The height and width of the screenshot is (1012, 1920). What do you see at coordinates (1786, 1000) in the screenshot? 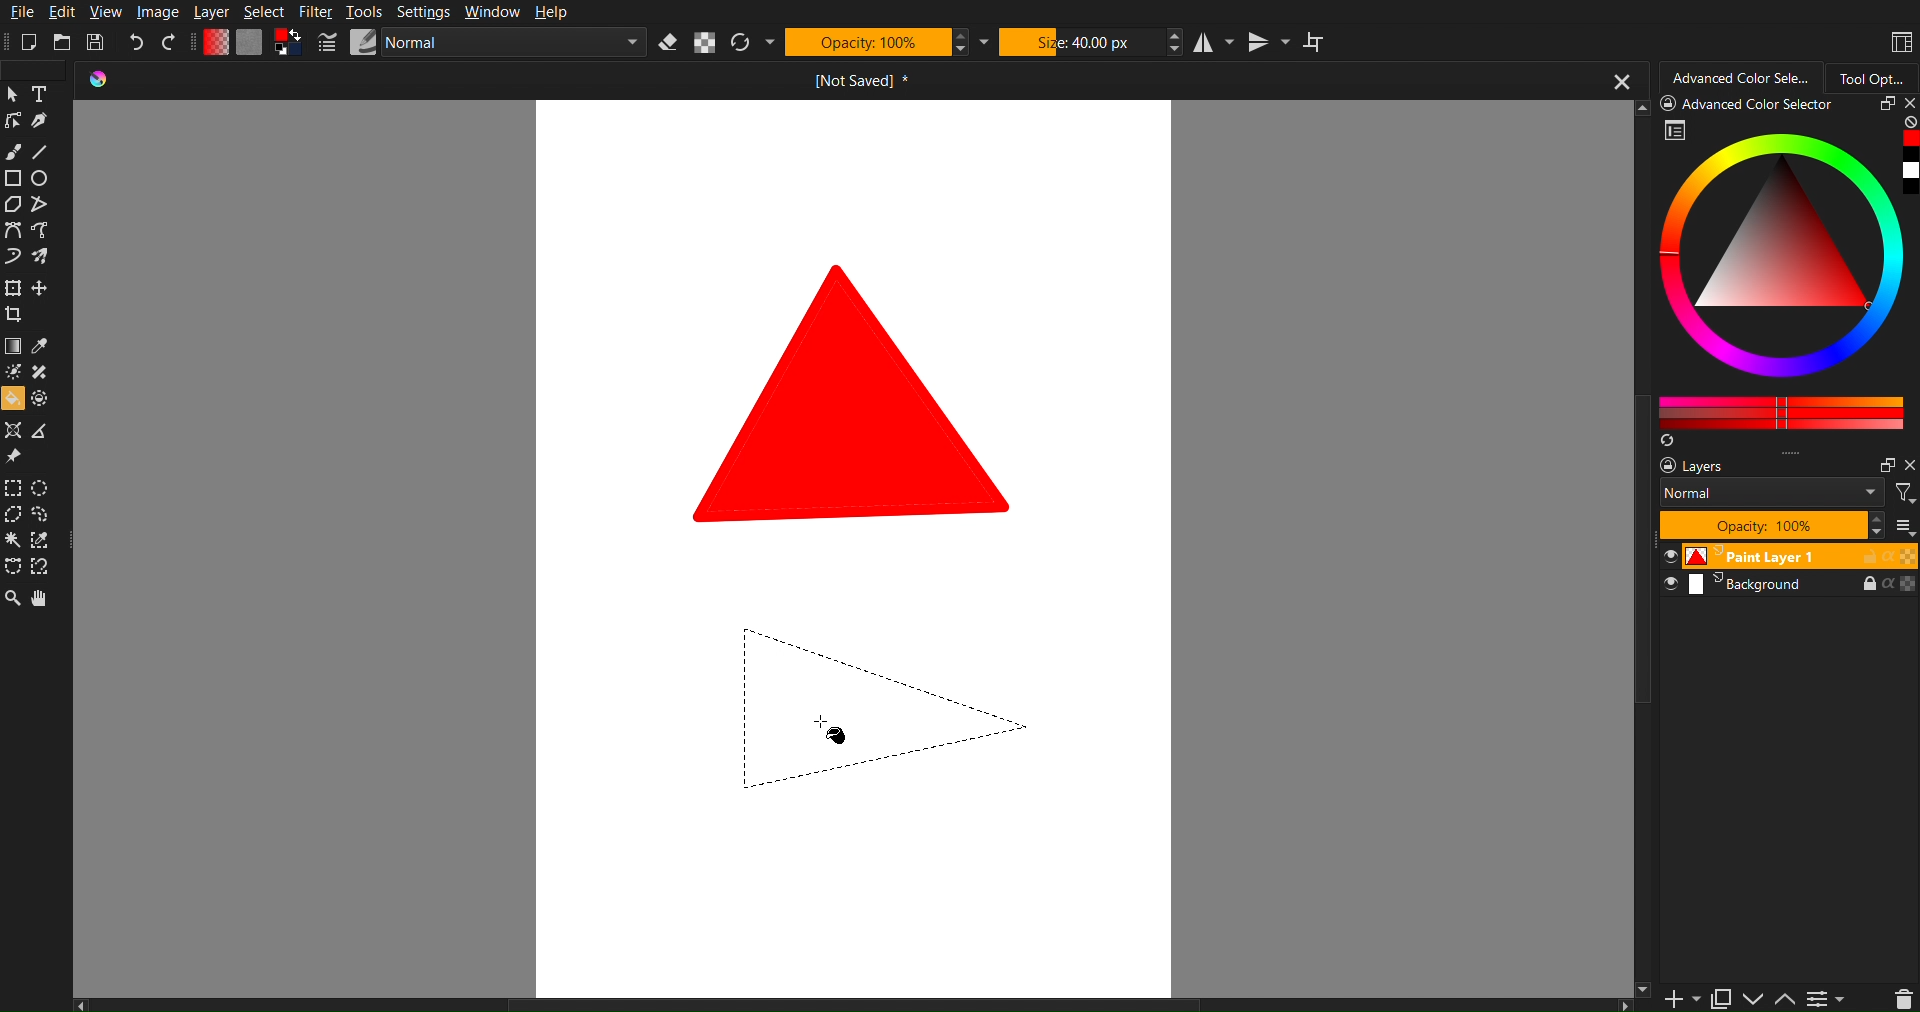
I see `Up ` at bounding box center [1786, 1000].